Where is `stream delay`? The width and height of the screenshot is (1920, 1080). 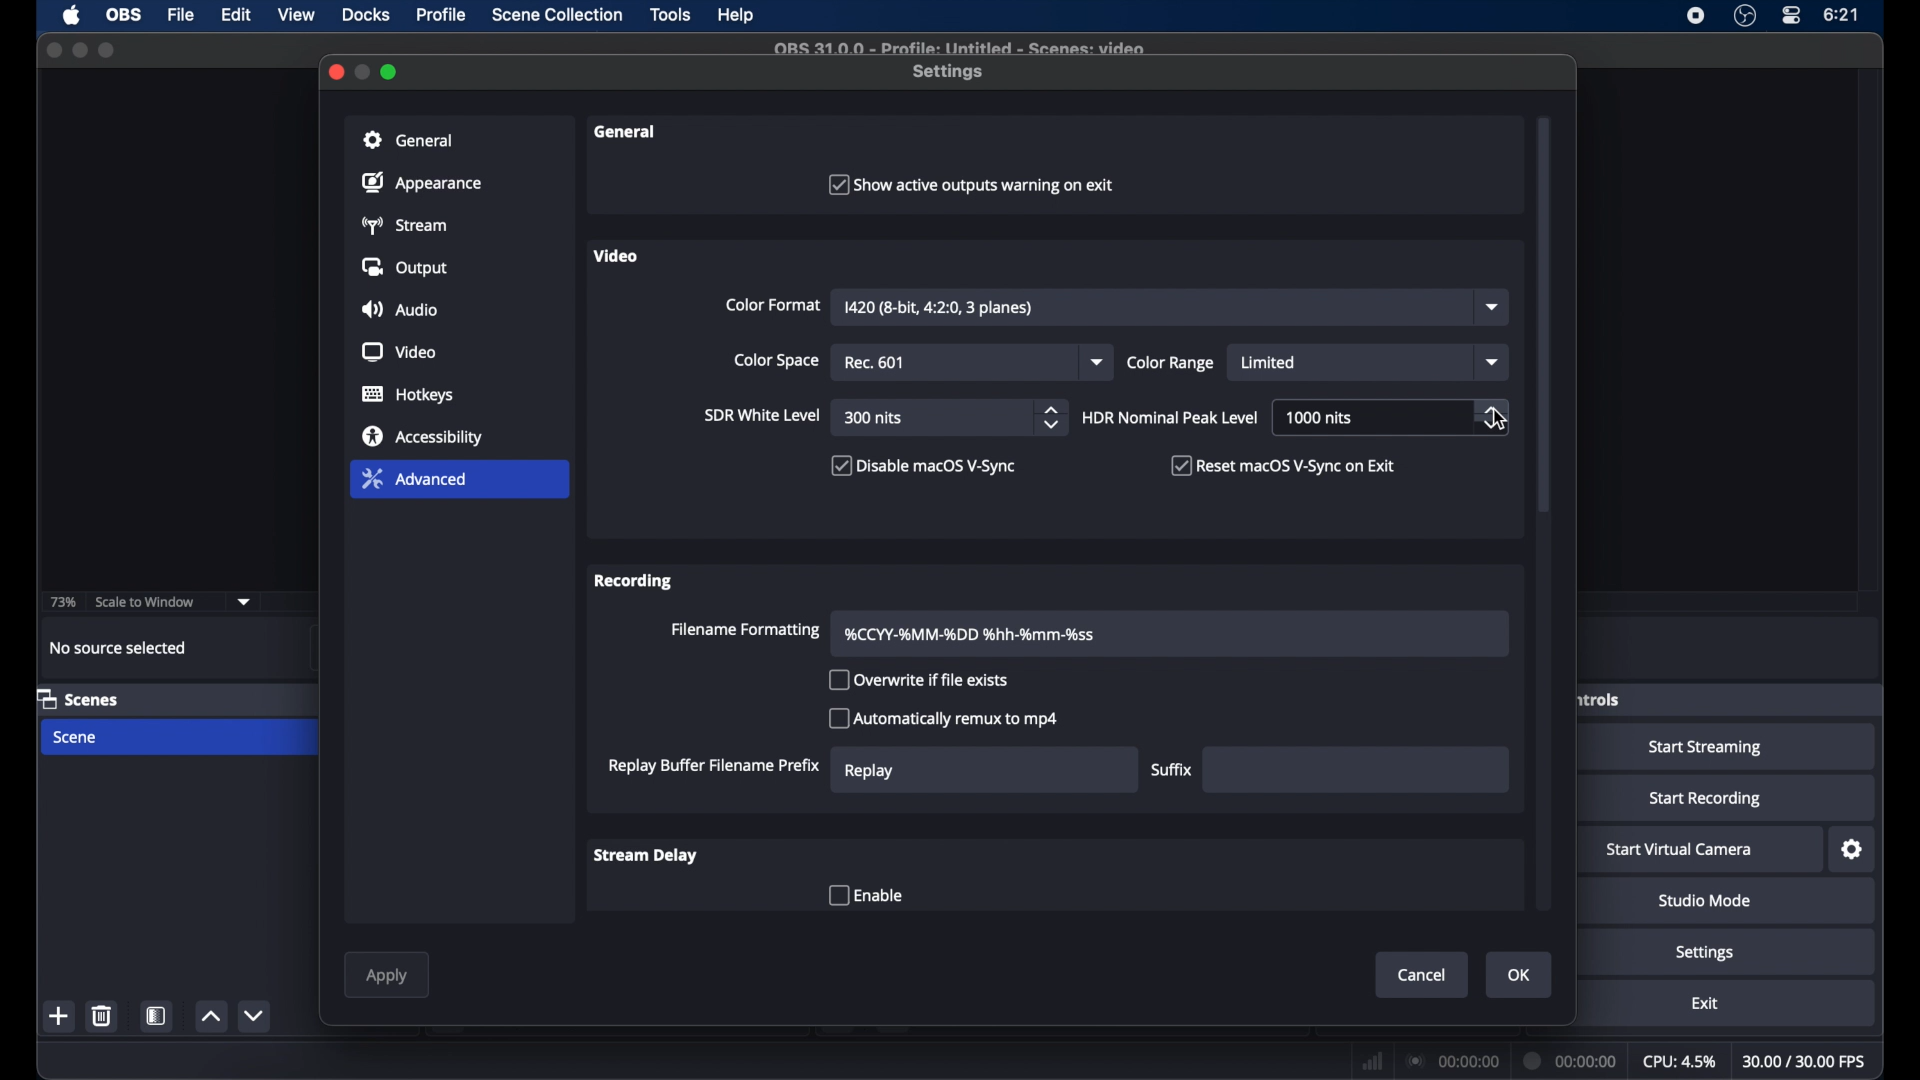 stream delay is located at coordinates (647, 855).